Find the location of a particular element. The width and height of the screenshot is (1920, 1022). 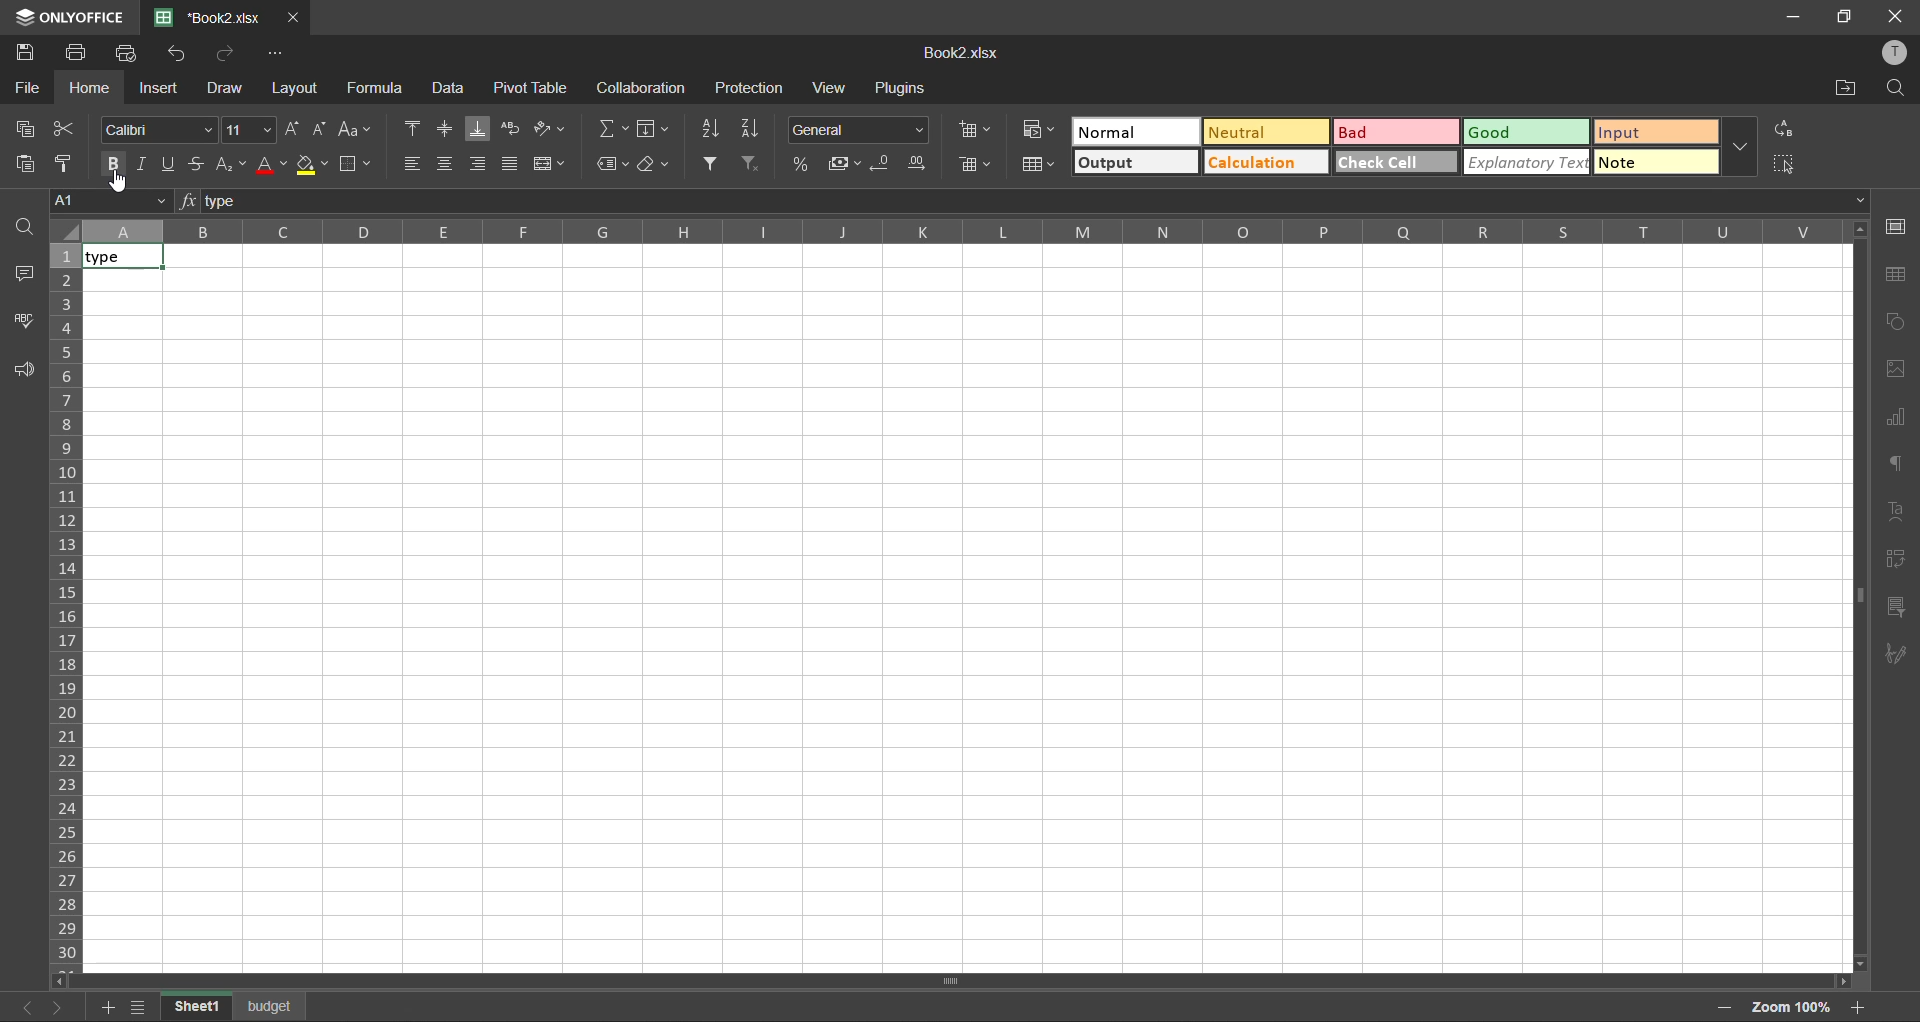

font style is located at coordinates (155, 131).